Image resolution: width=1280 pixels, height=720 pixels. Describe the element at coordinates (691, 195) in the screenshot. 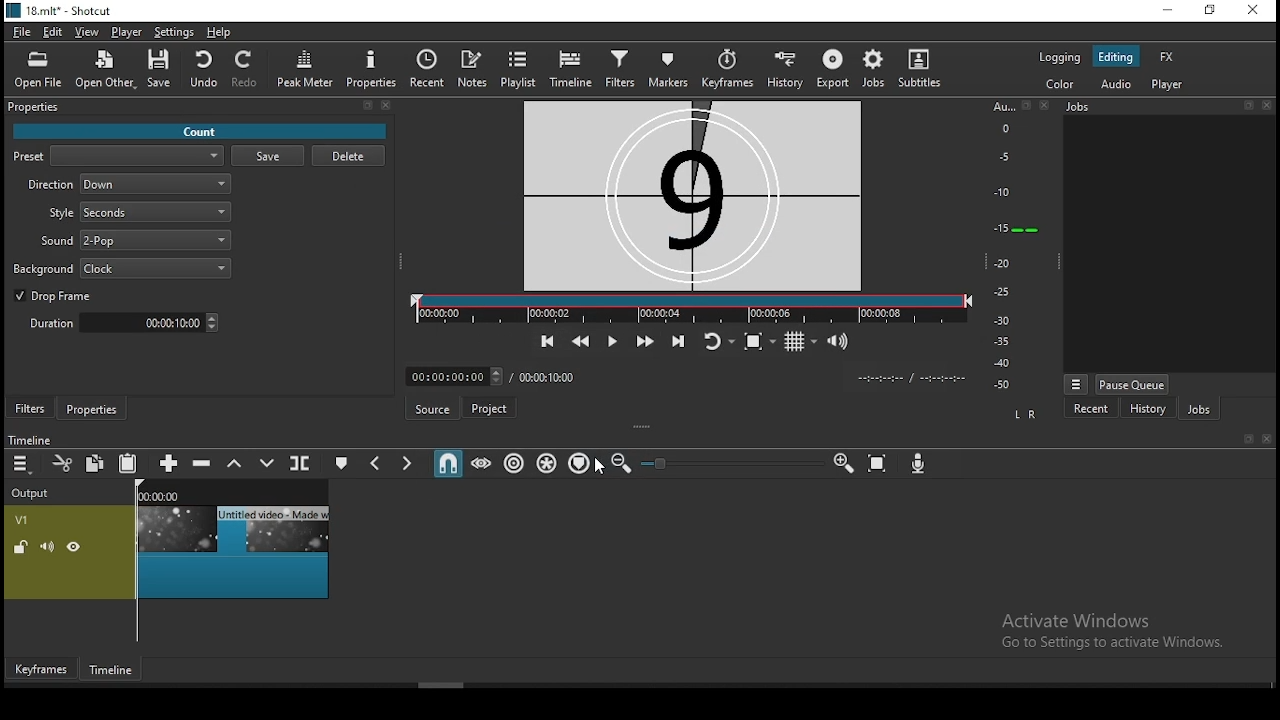

I see `video preview` at that location.